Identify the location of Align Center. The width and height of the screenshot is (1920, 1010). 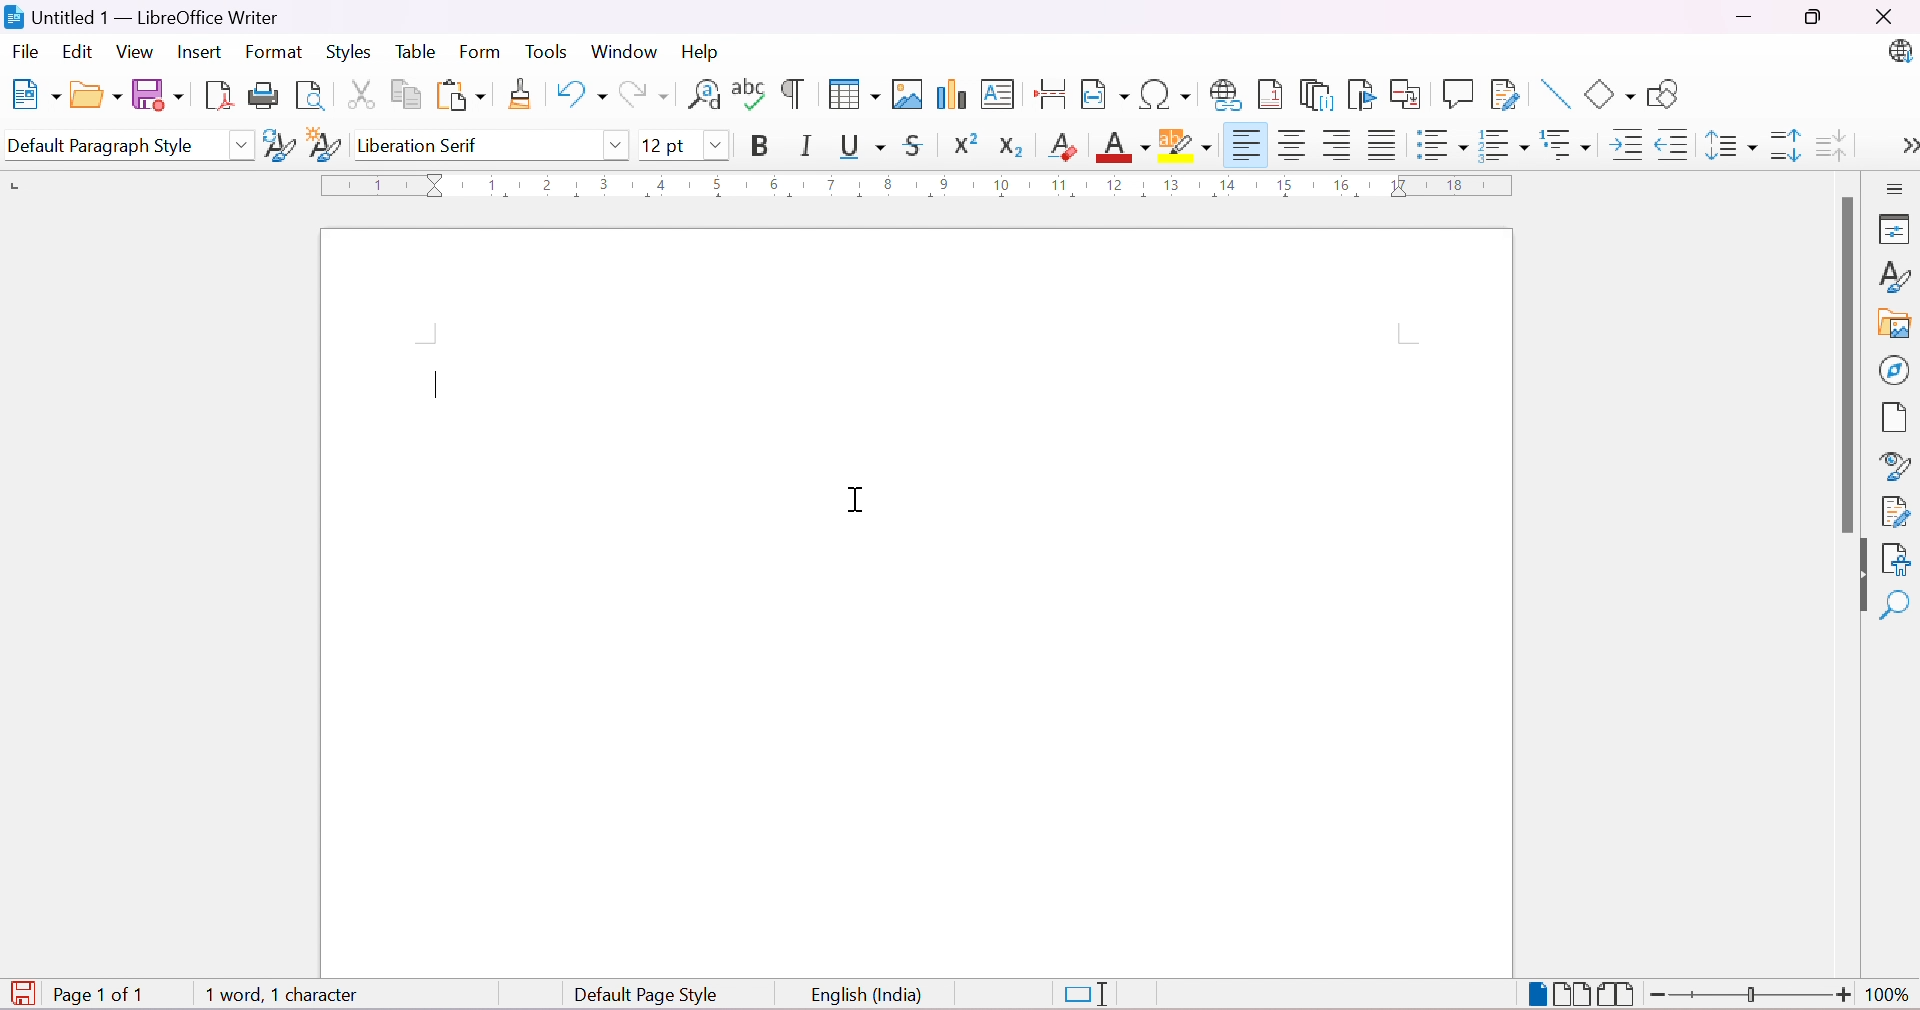
(1289, 144).